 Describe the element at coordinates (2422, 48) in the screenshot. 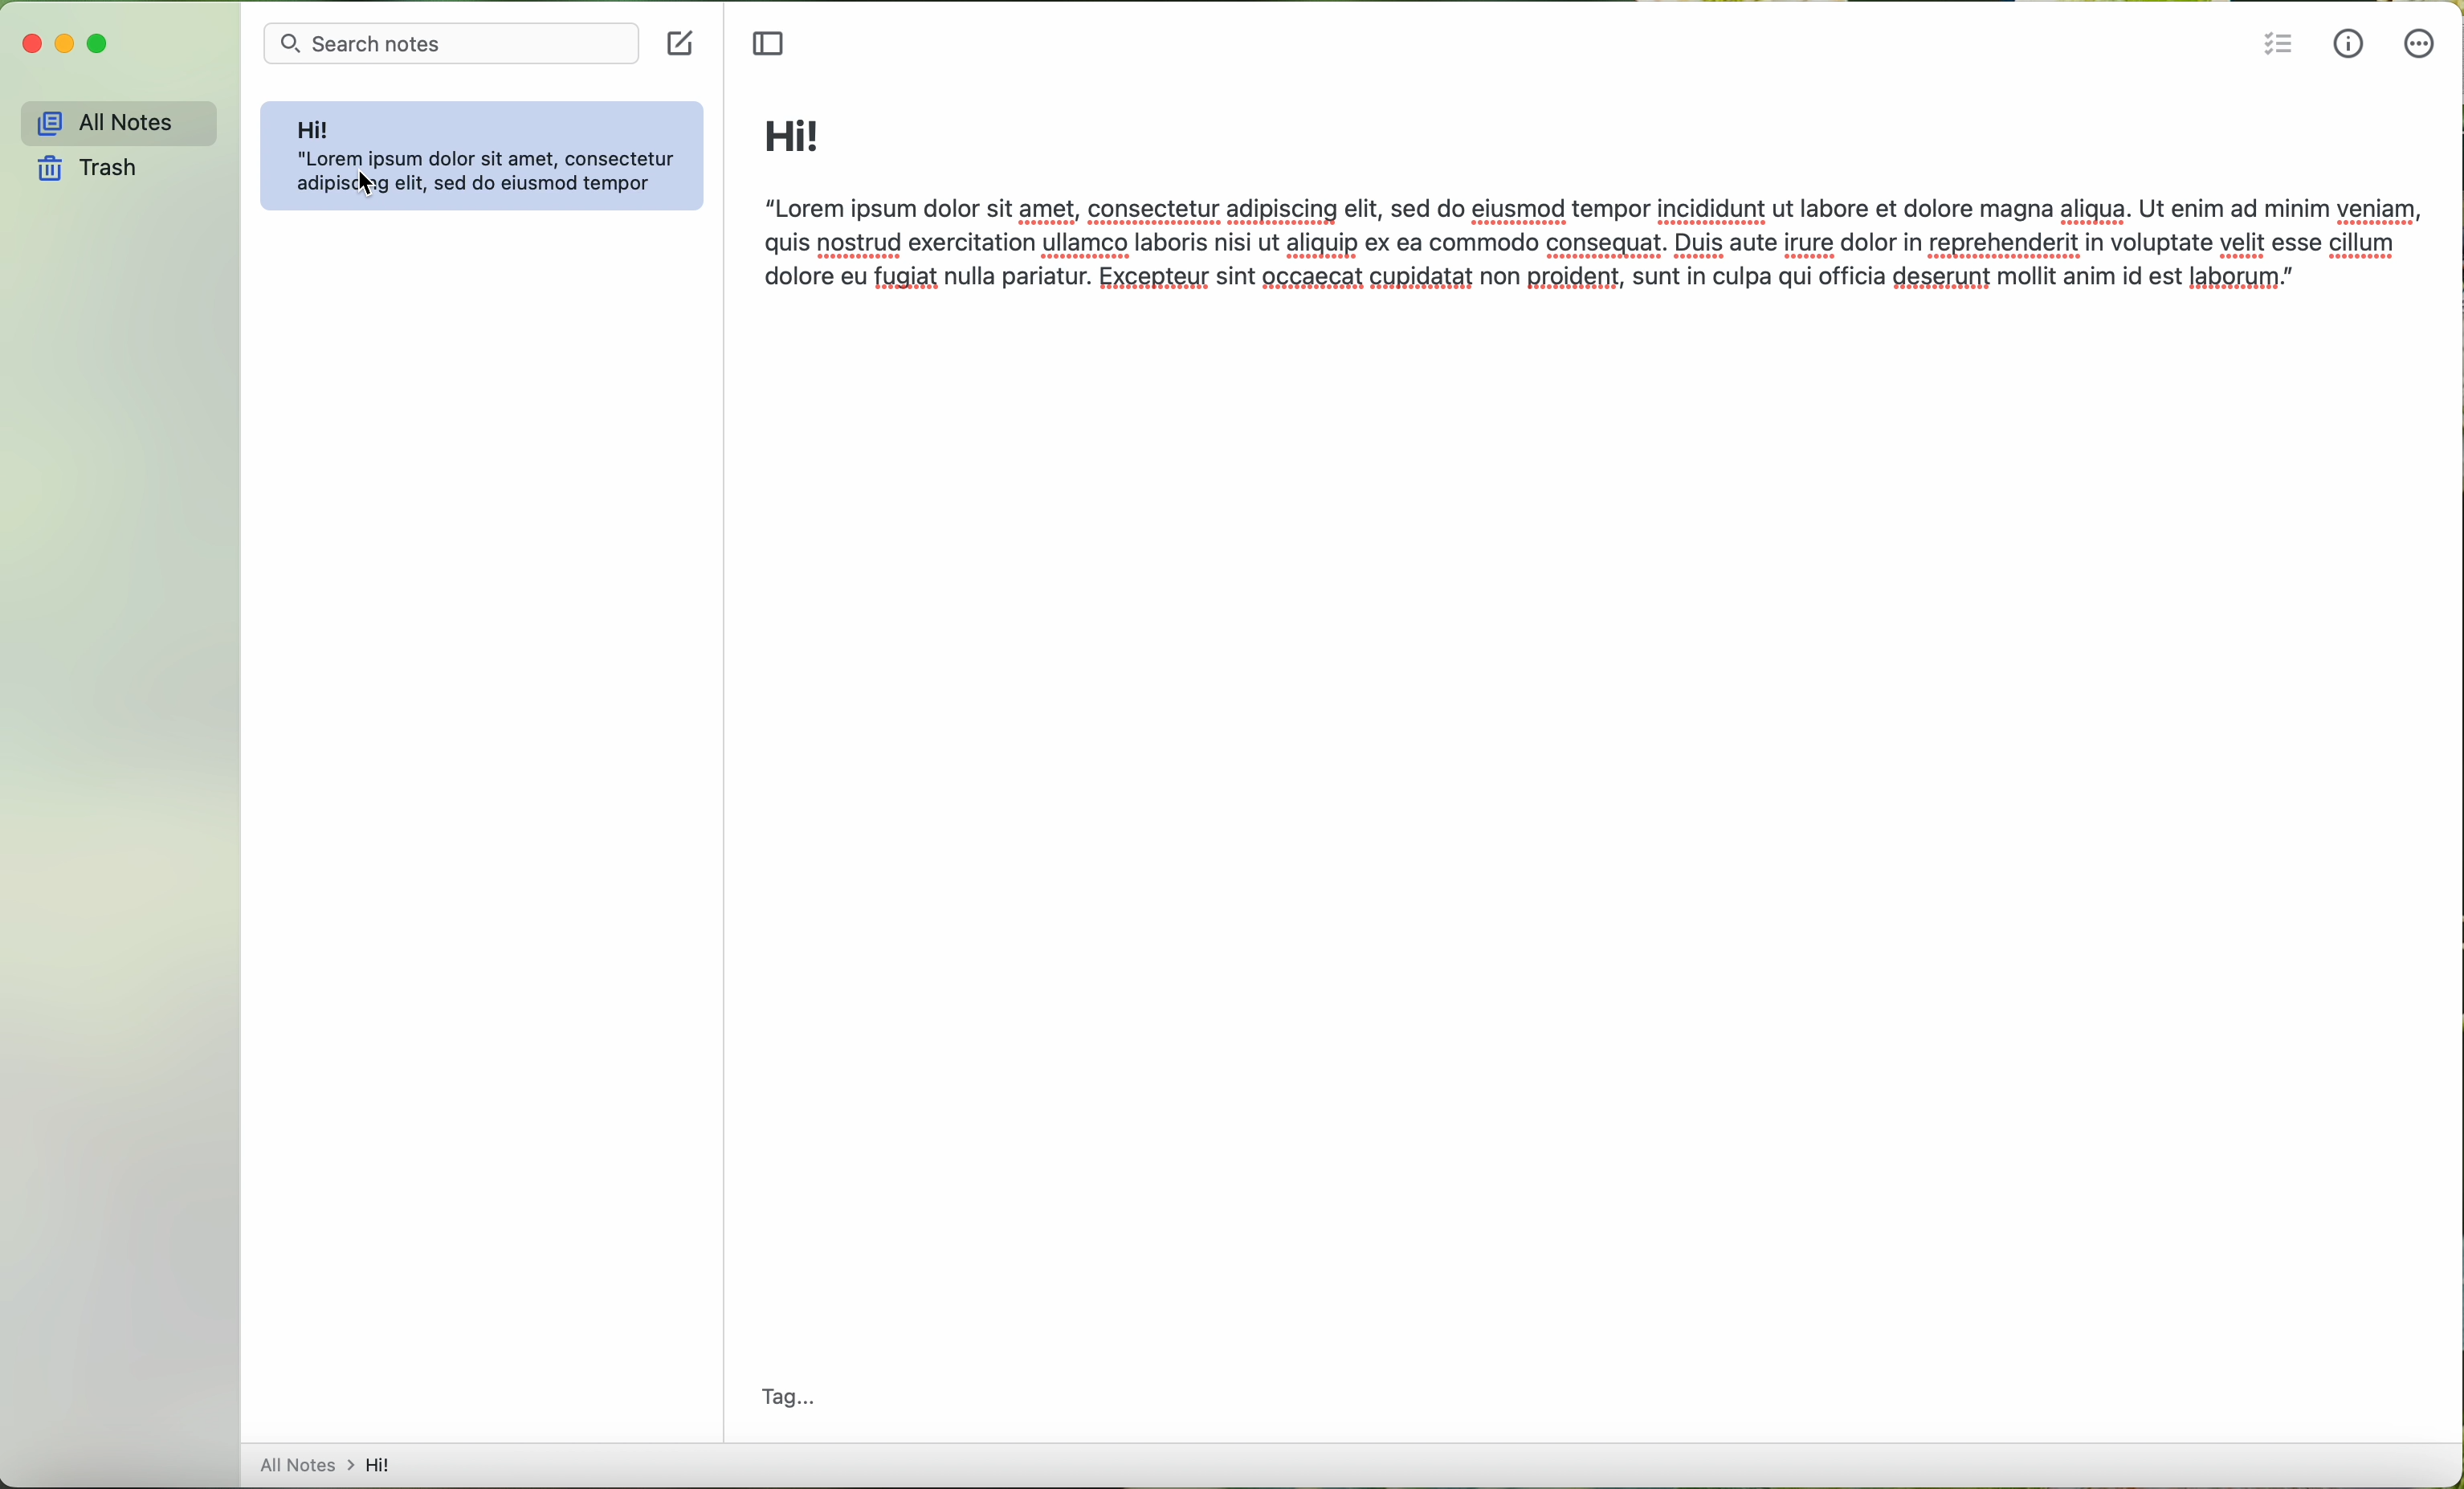

I see `more options` at that location.